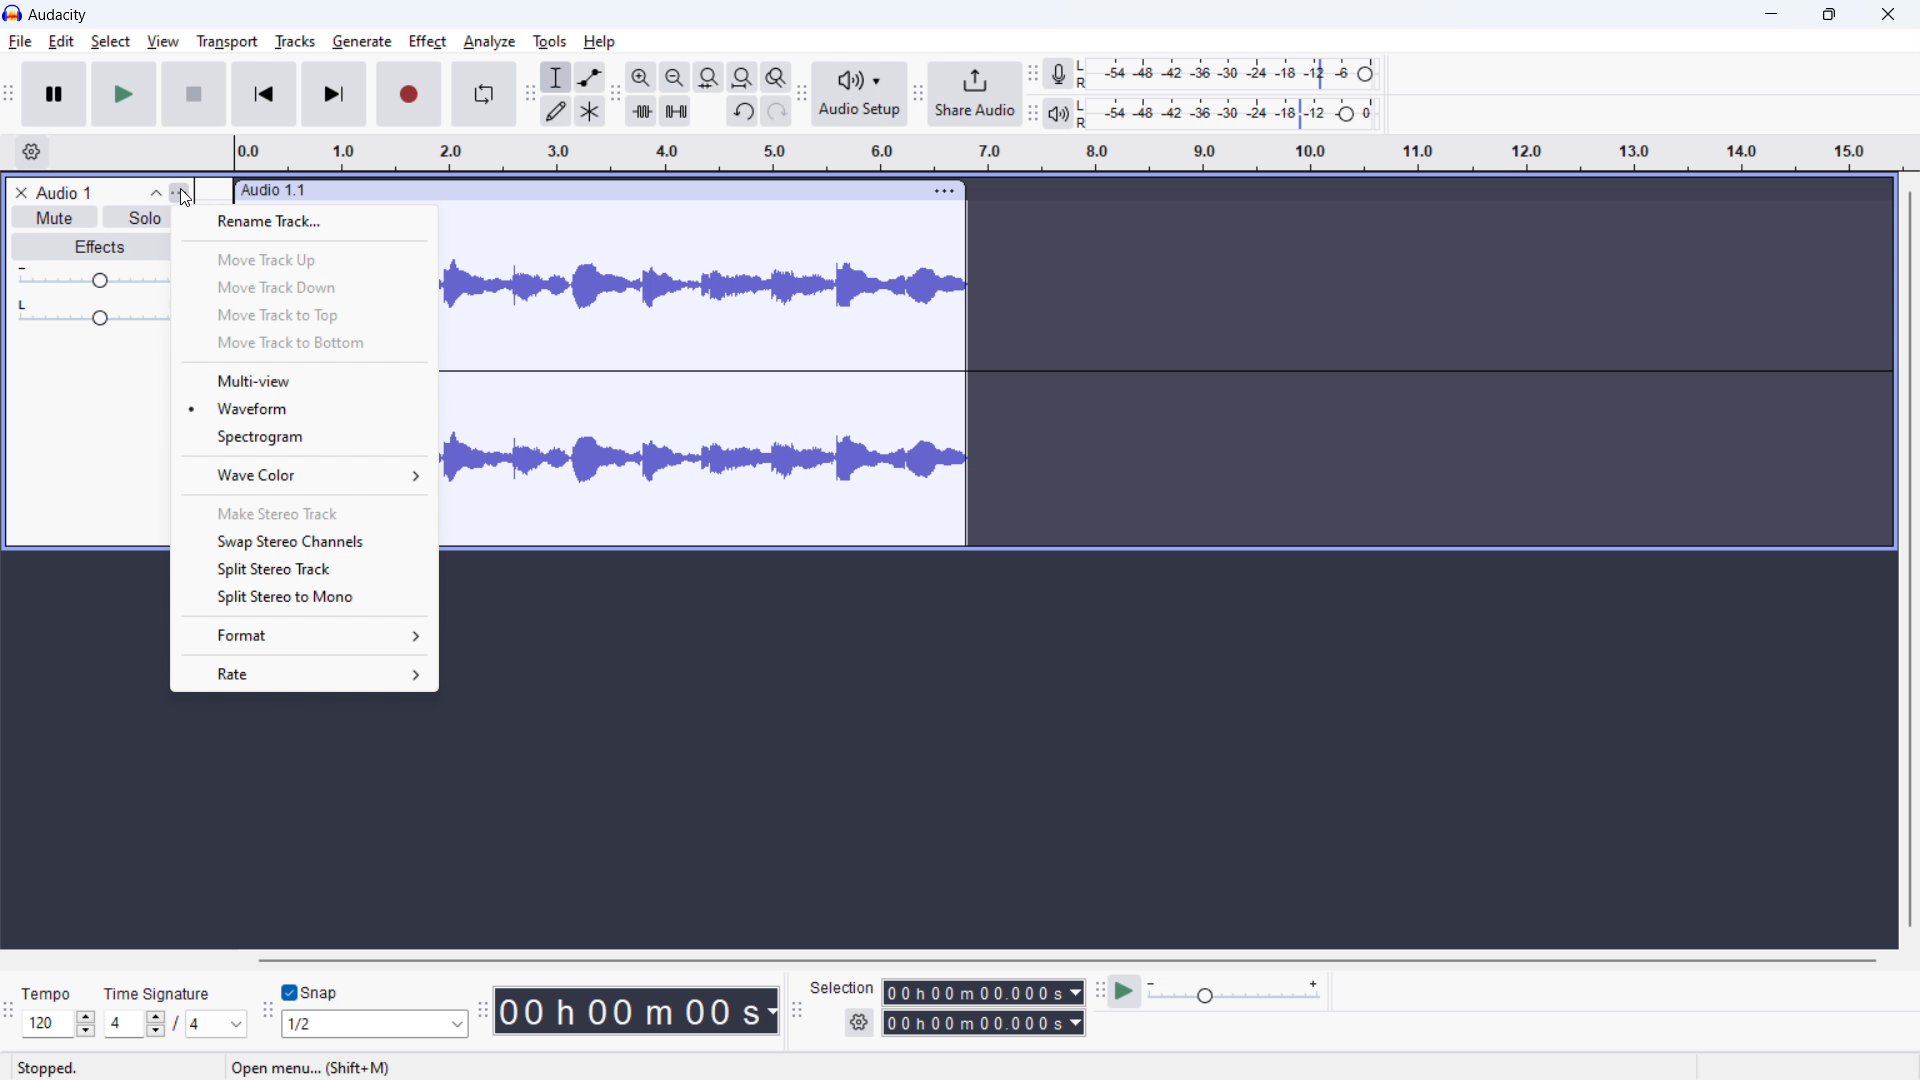 This screenshot has width=1920, height=1080. I want to click on draw tool, so click(555, 110).